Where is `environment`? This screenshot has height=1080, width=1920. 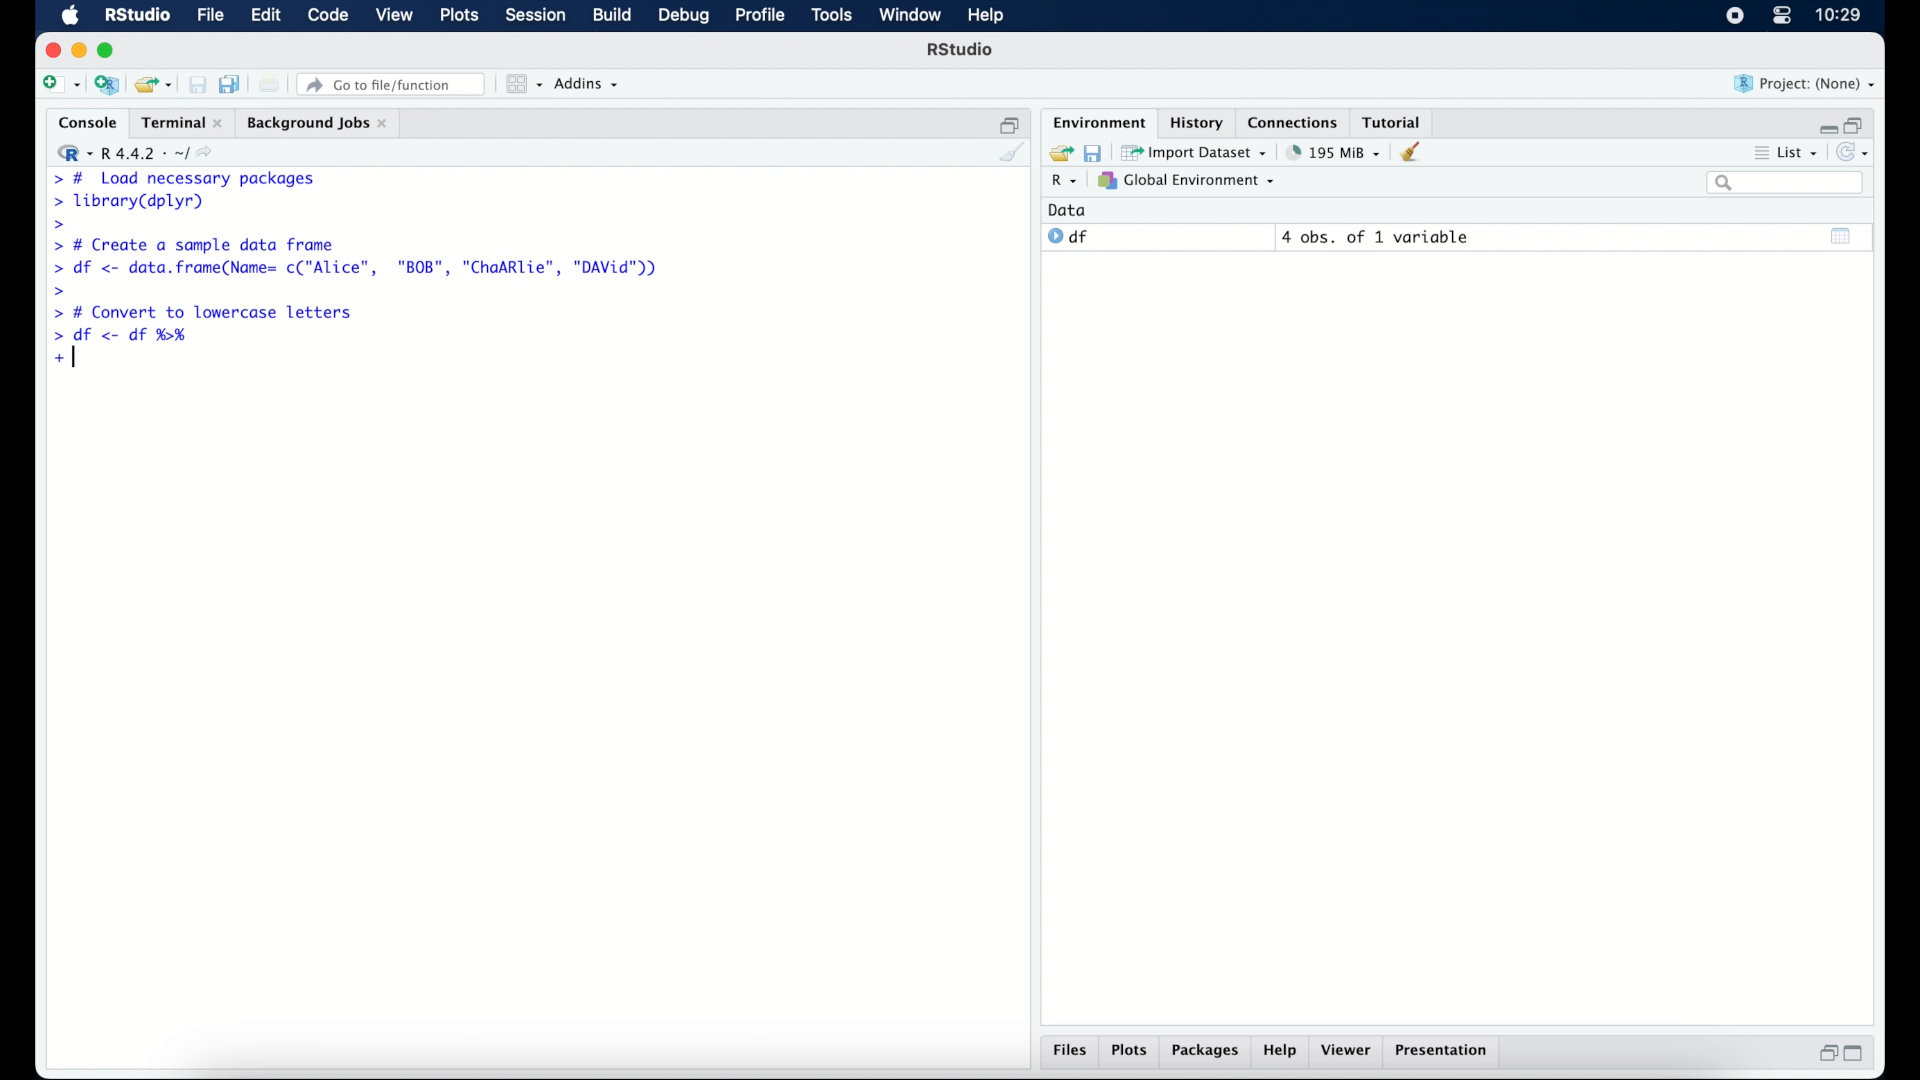
environment is located at coordinates (1096, 121).